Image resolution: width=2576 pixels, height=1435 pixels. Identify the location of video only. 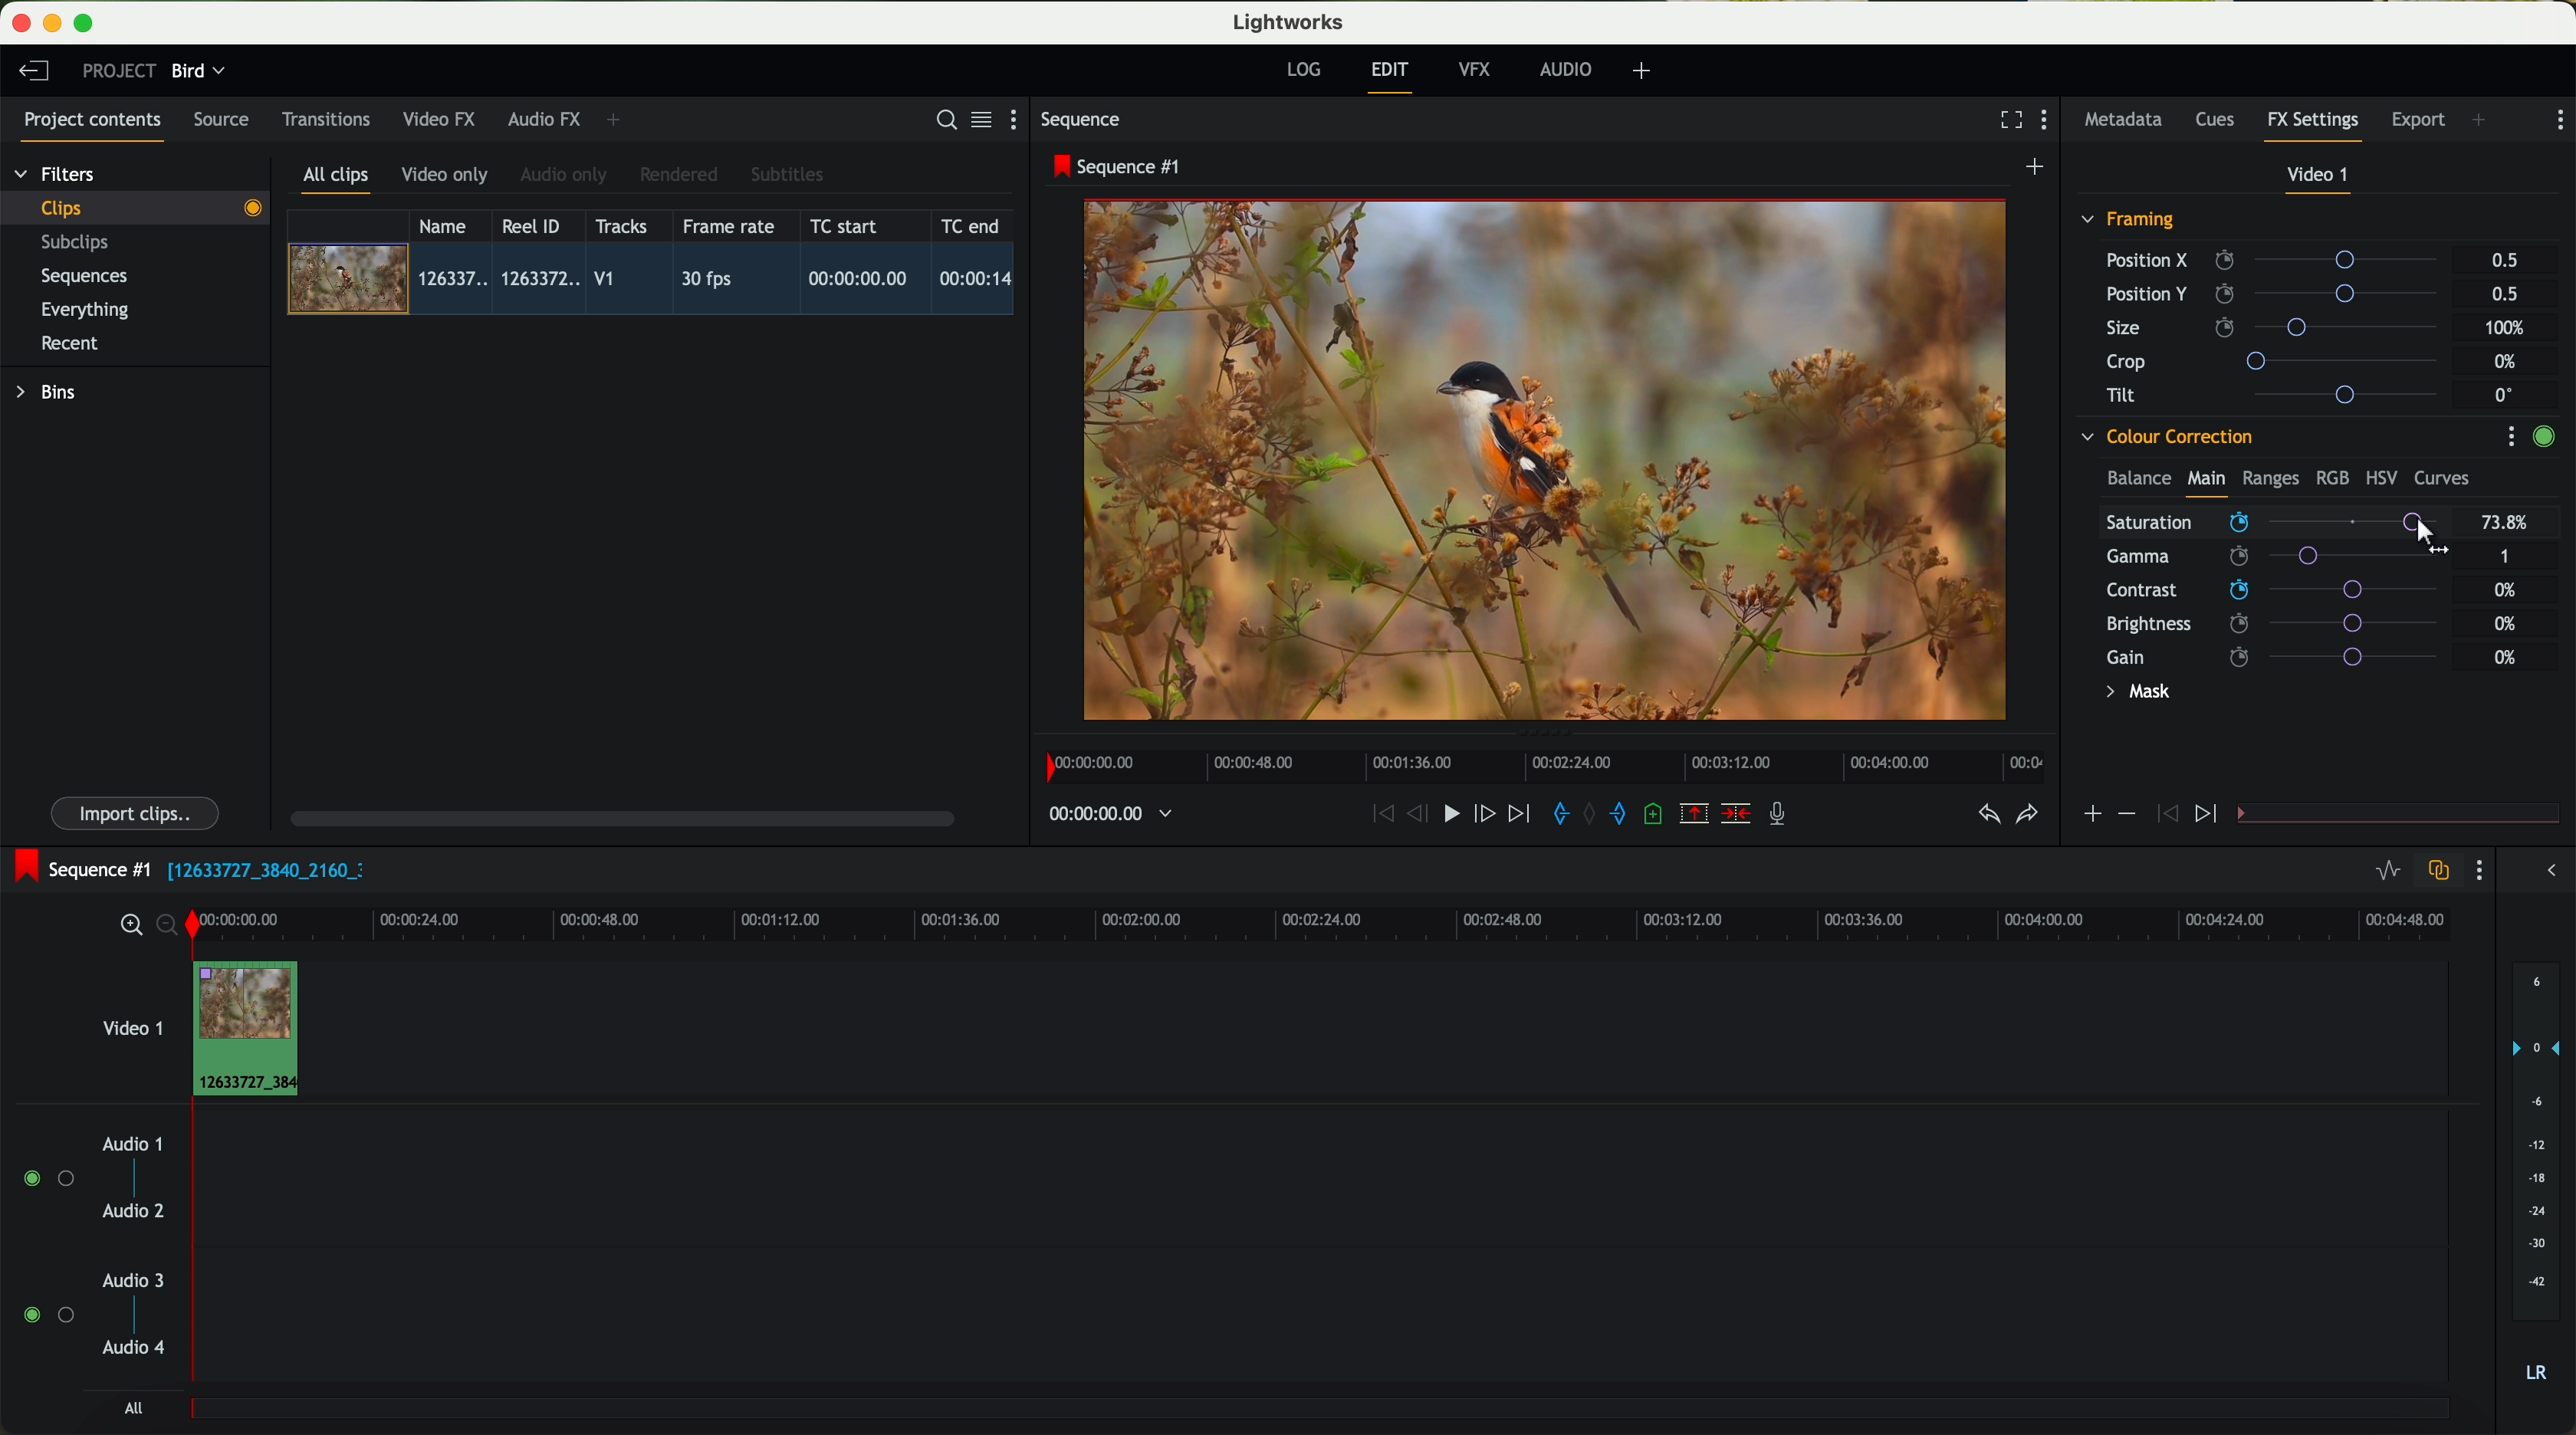
(444, 176).